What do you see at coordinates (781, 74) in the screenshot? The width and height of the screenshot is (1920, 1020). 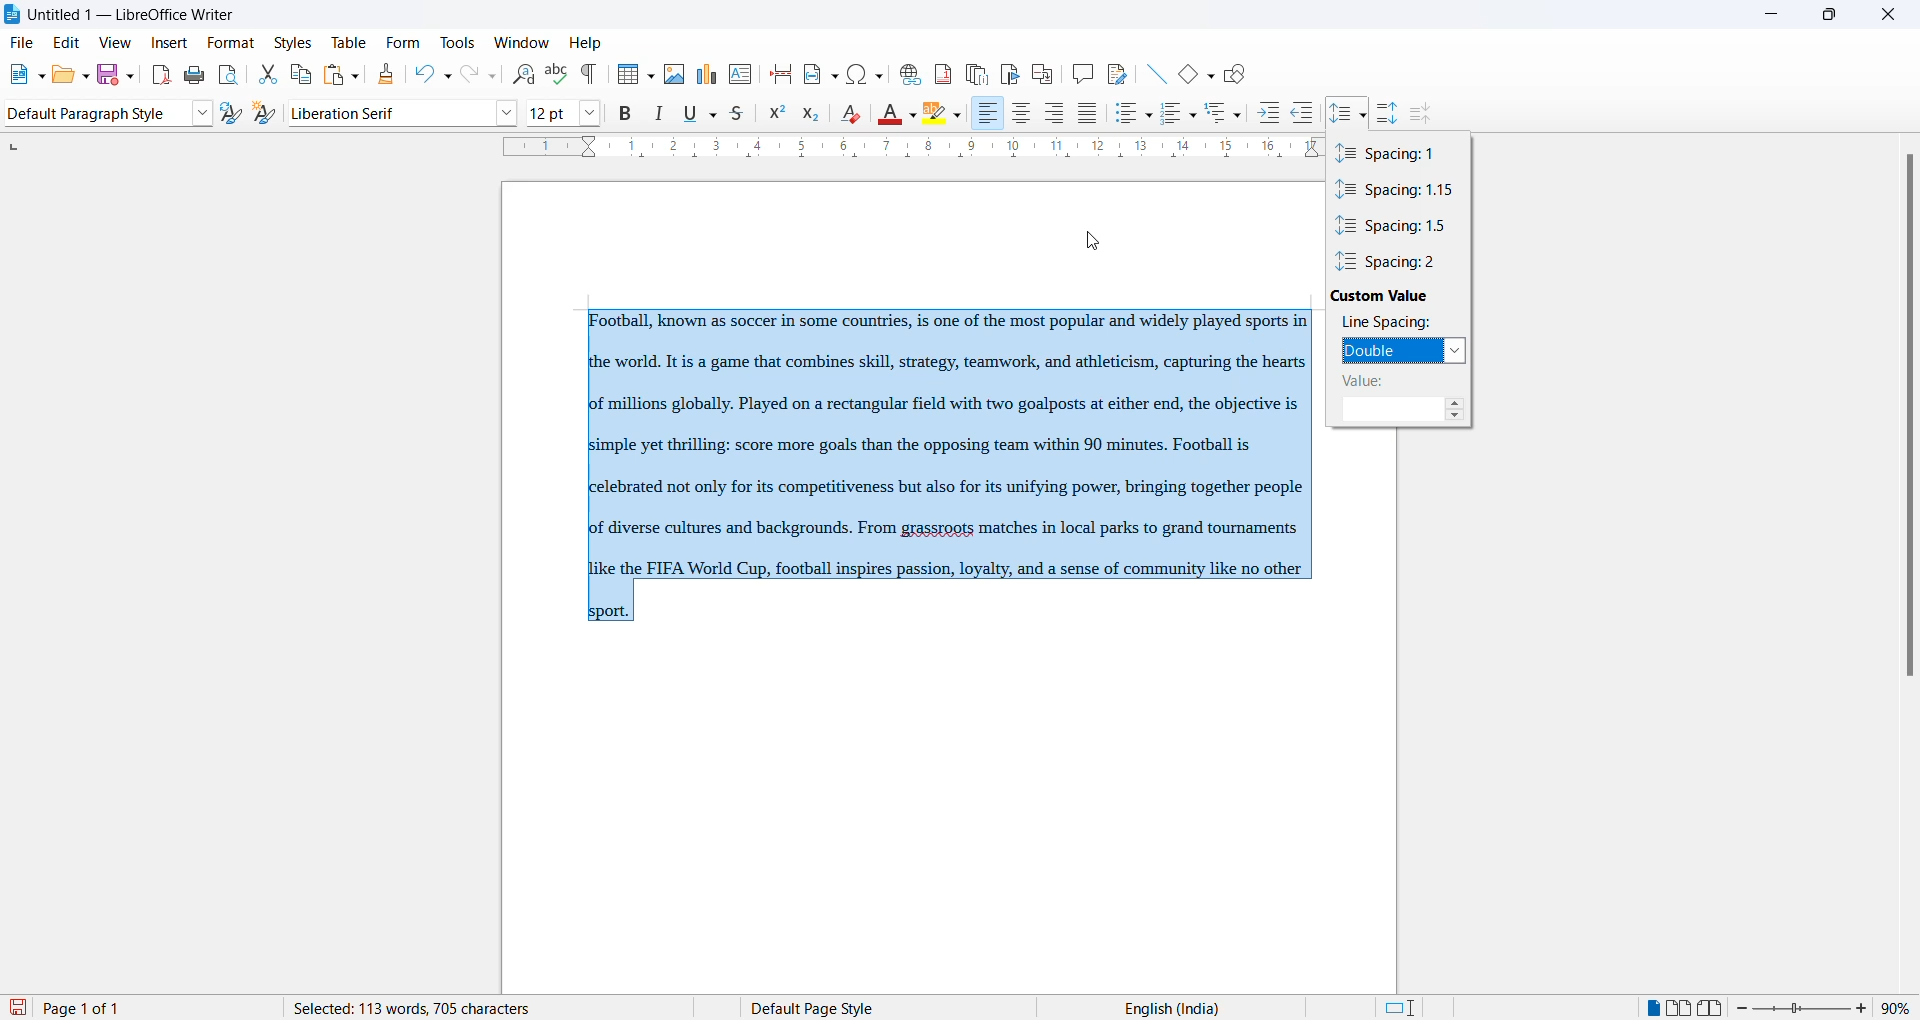 I see `page break` at bounding box center [781, 74].